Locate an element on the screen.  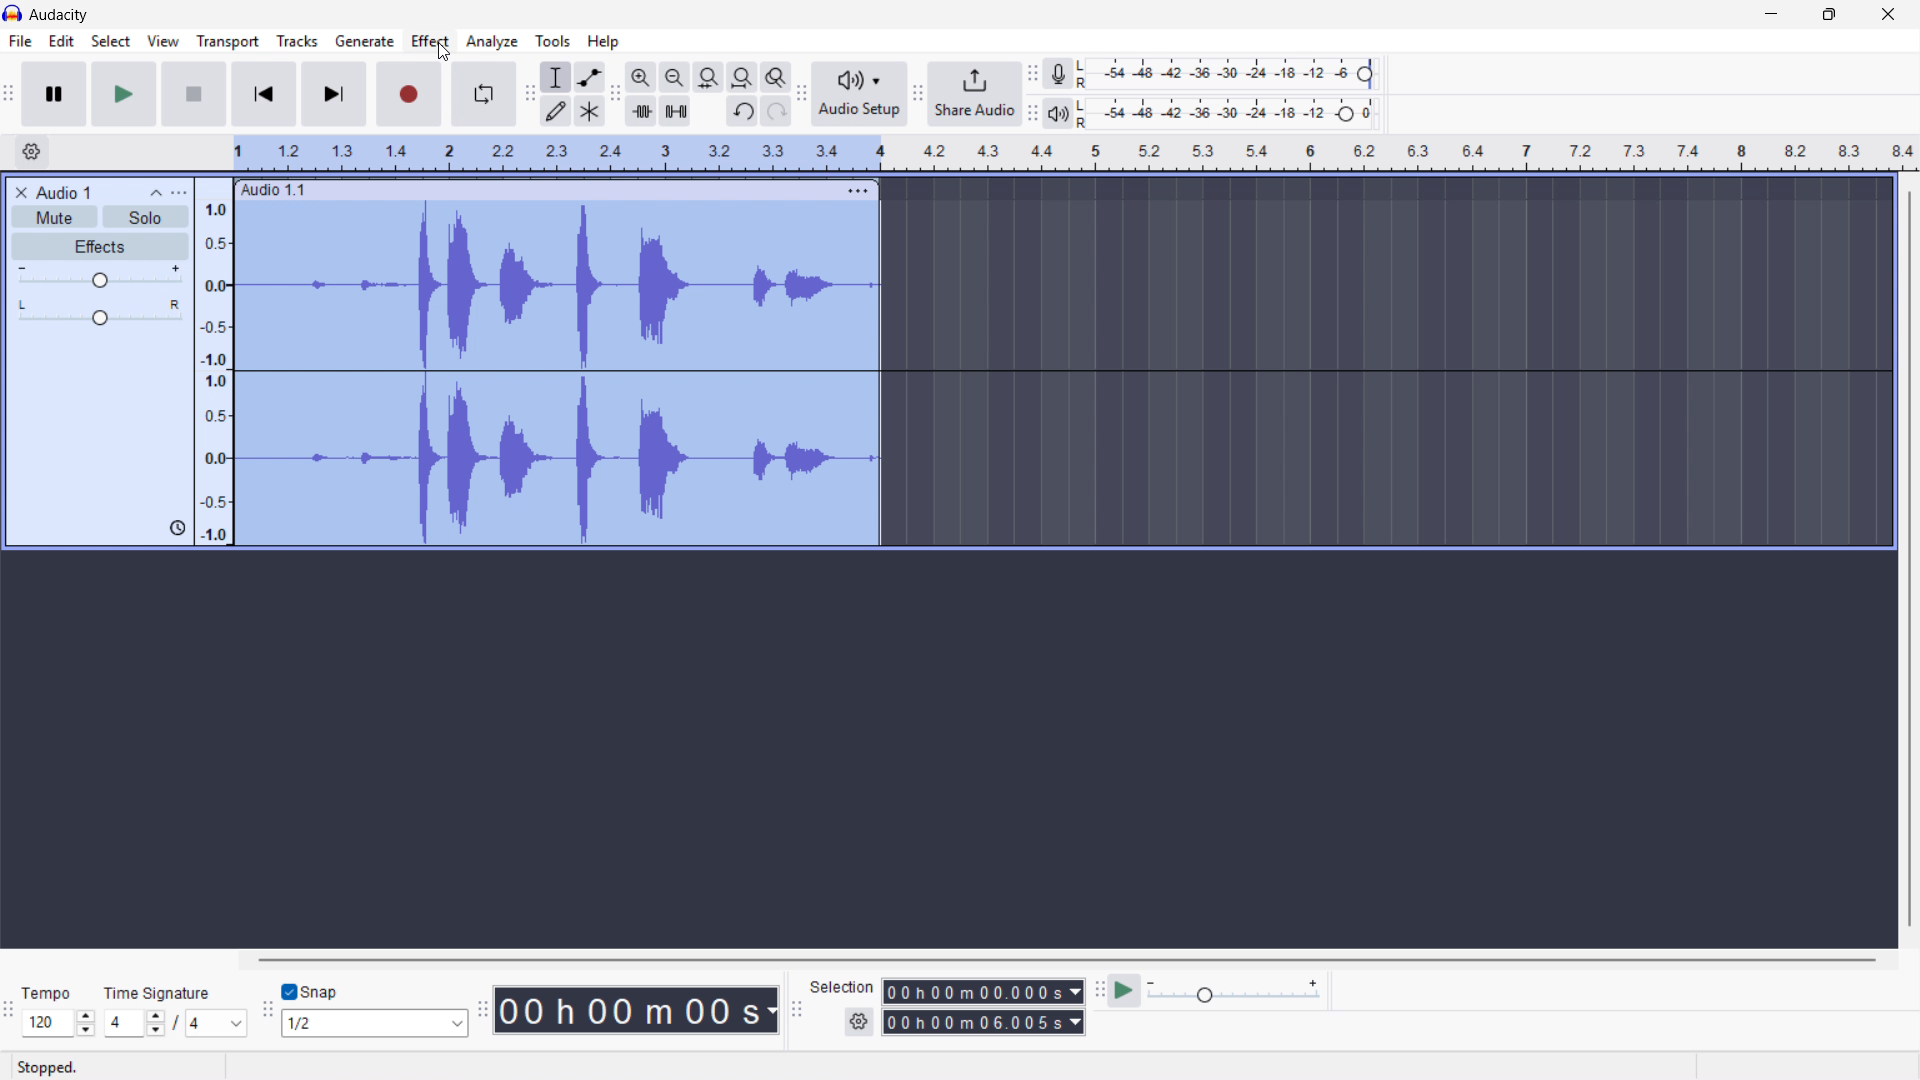
Set time signature is located at coordinates (176, 1009).